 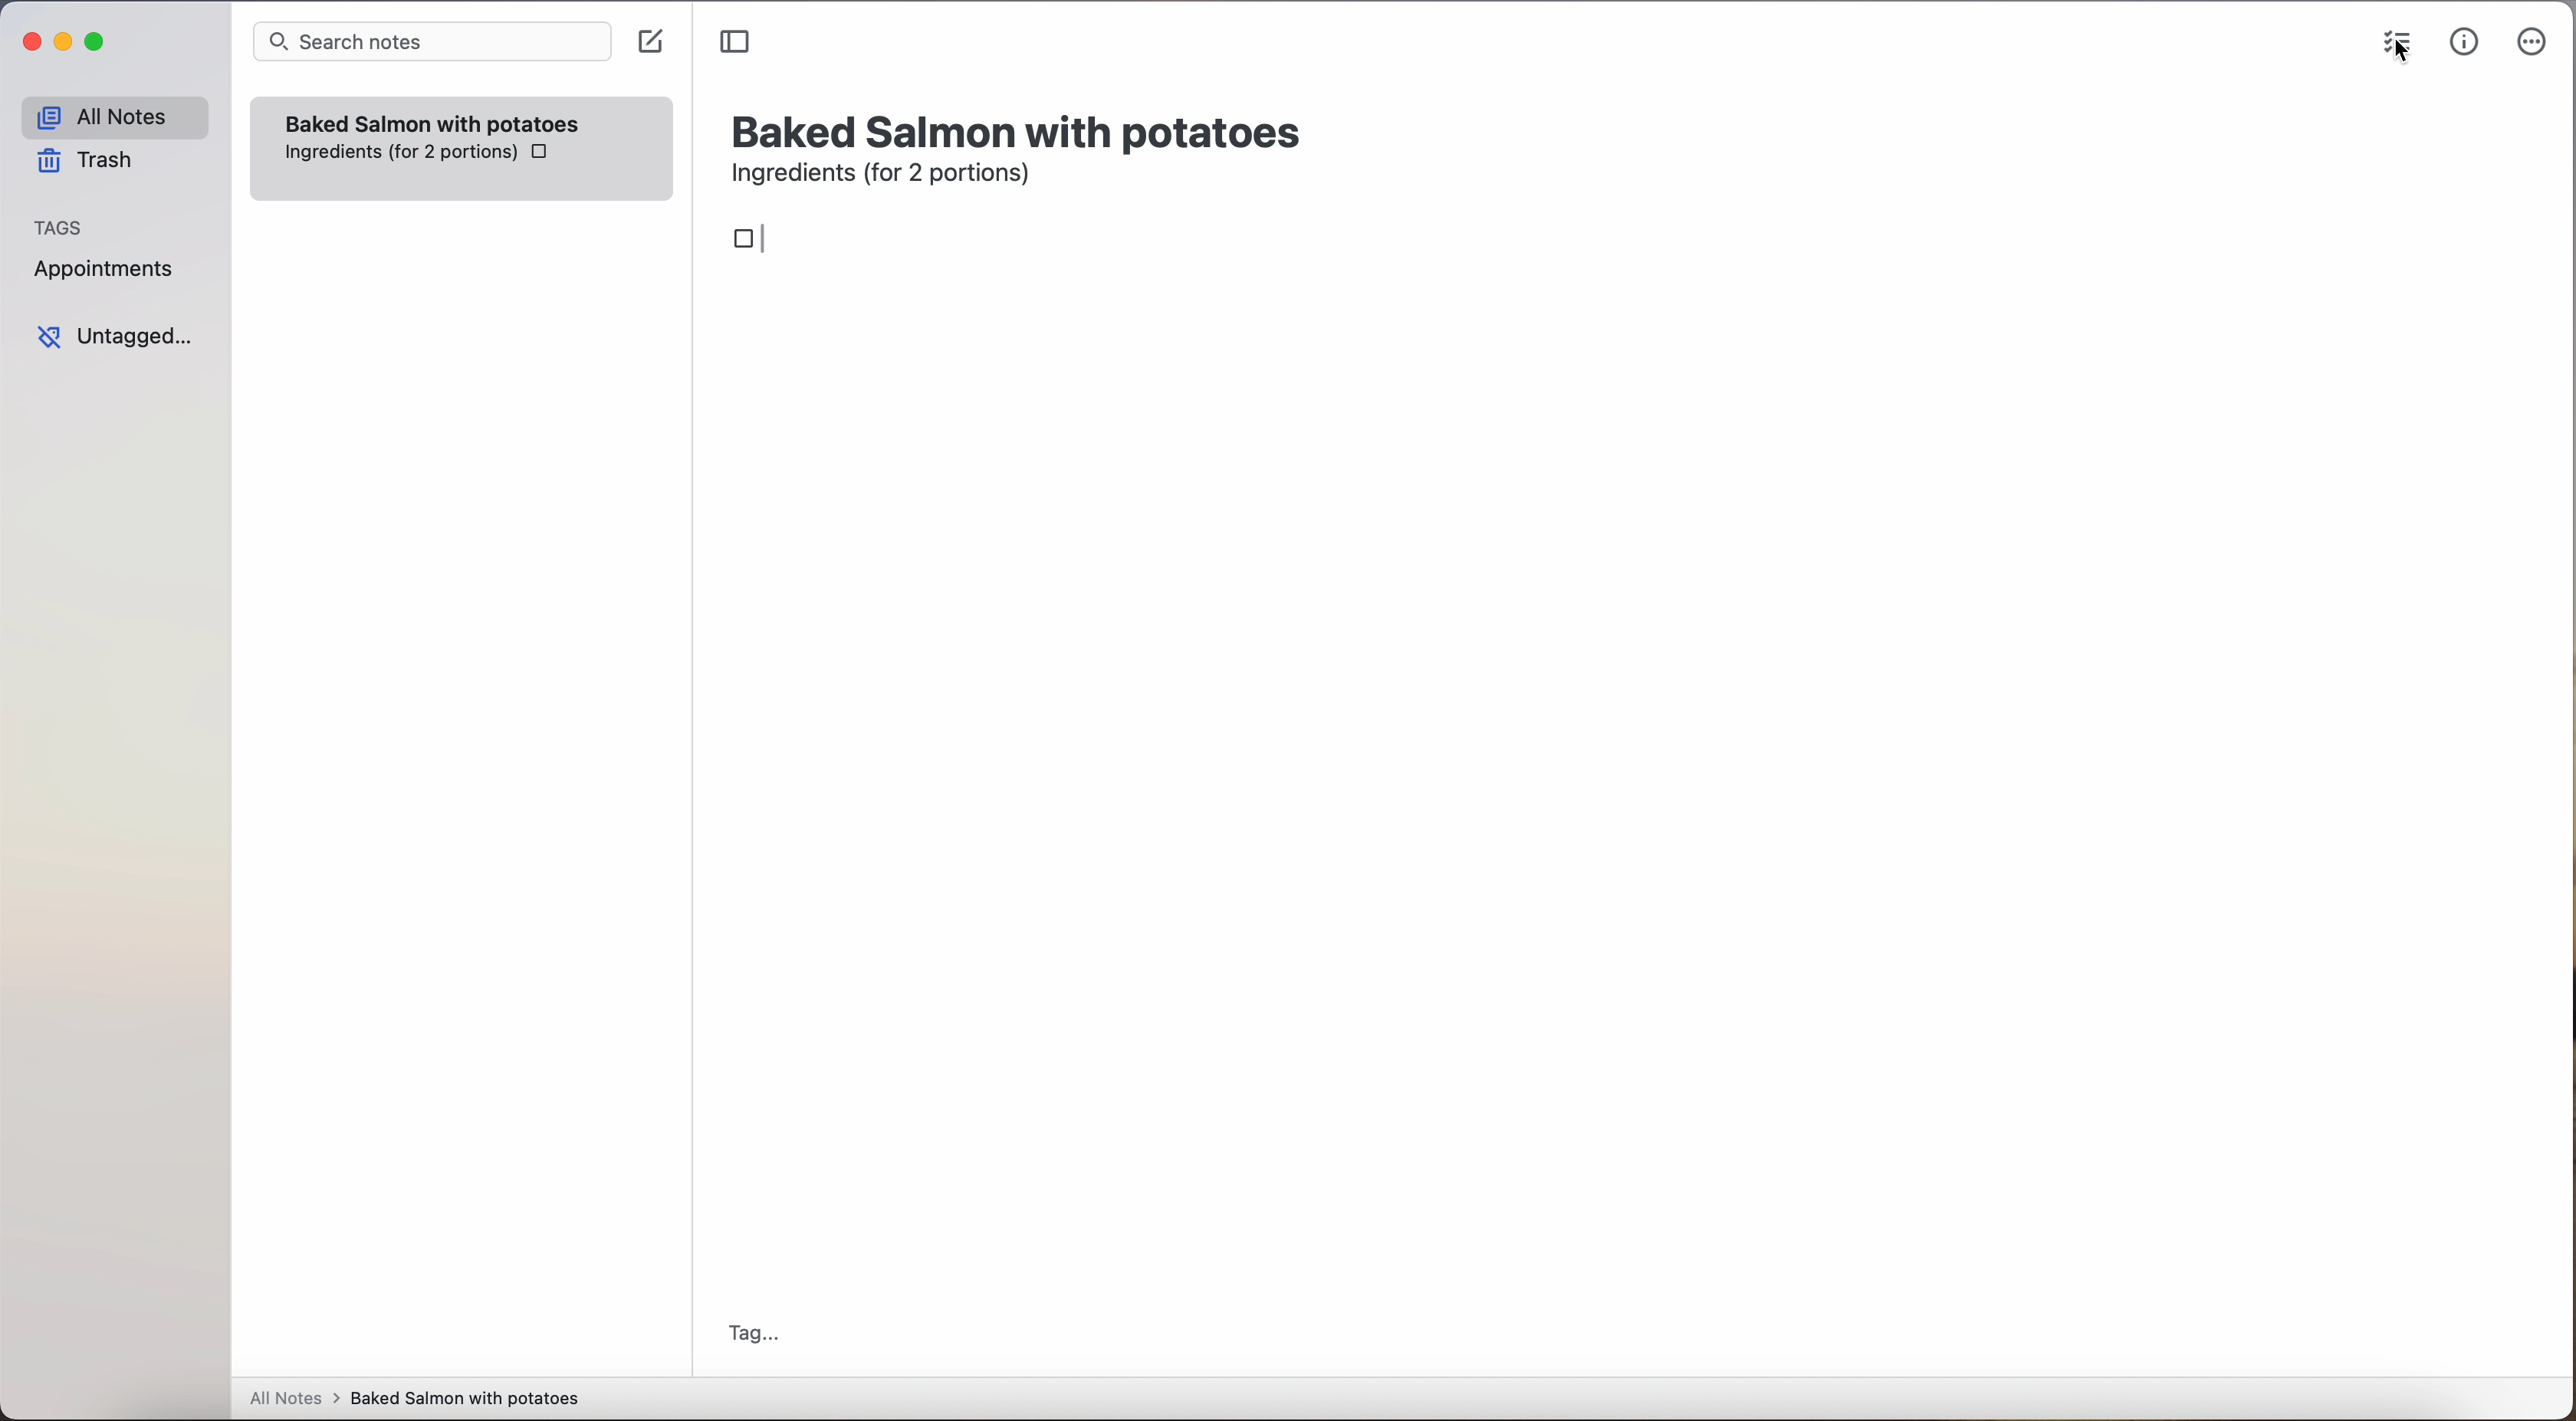 I want to click on title, so click(x=1021, y=129).